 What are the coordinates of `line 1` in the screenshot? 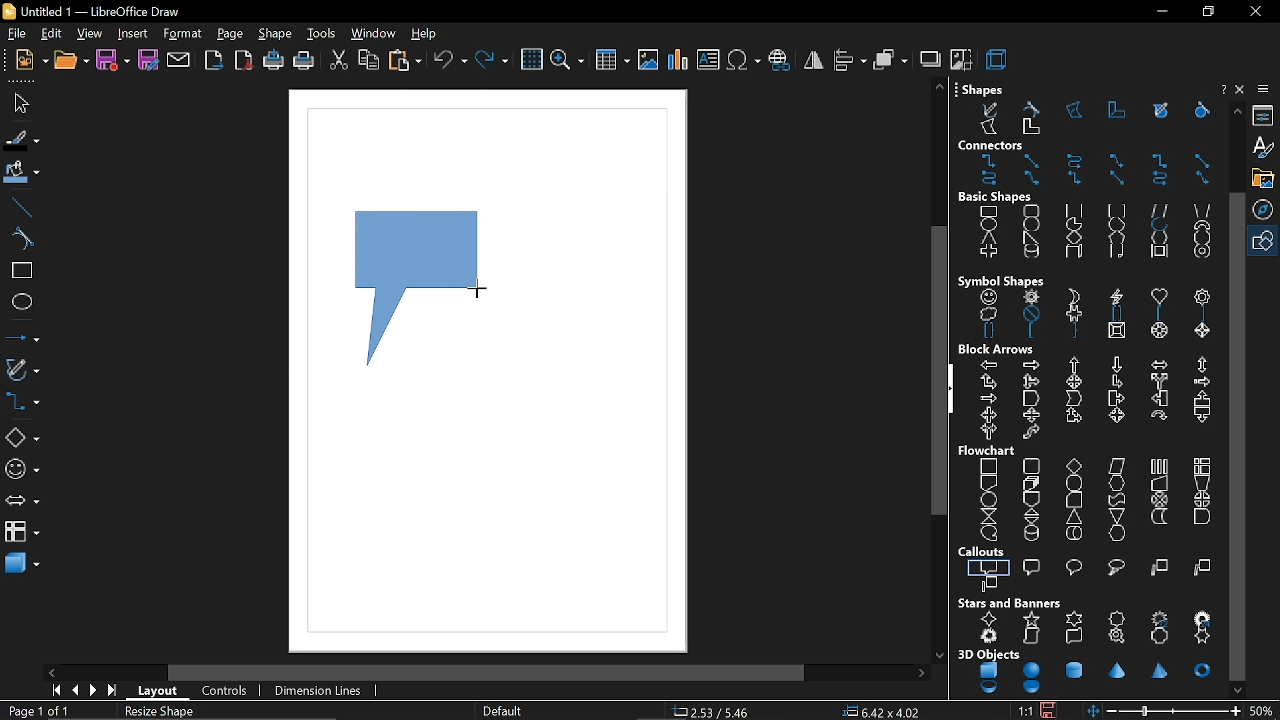 It's located at (1158, 568).